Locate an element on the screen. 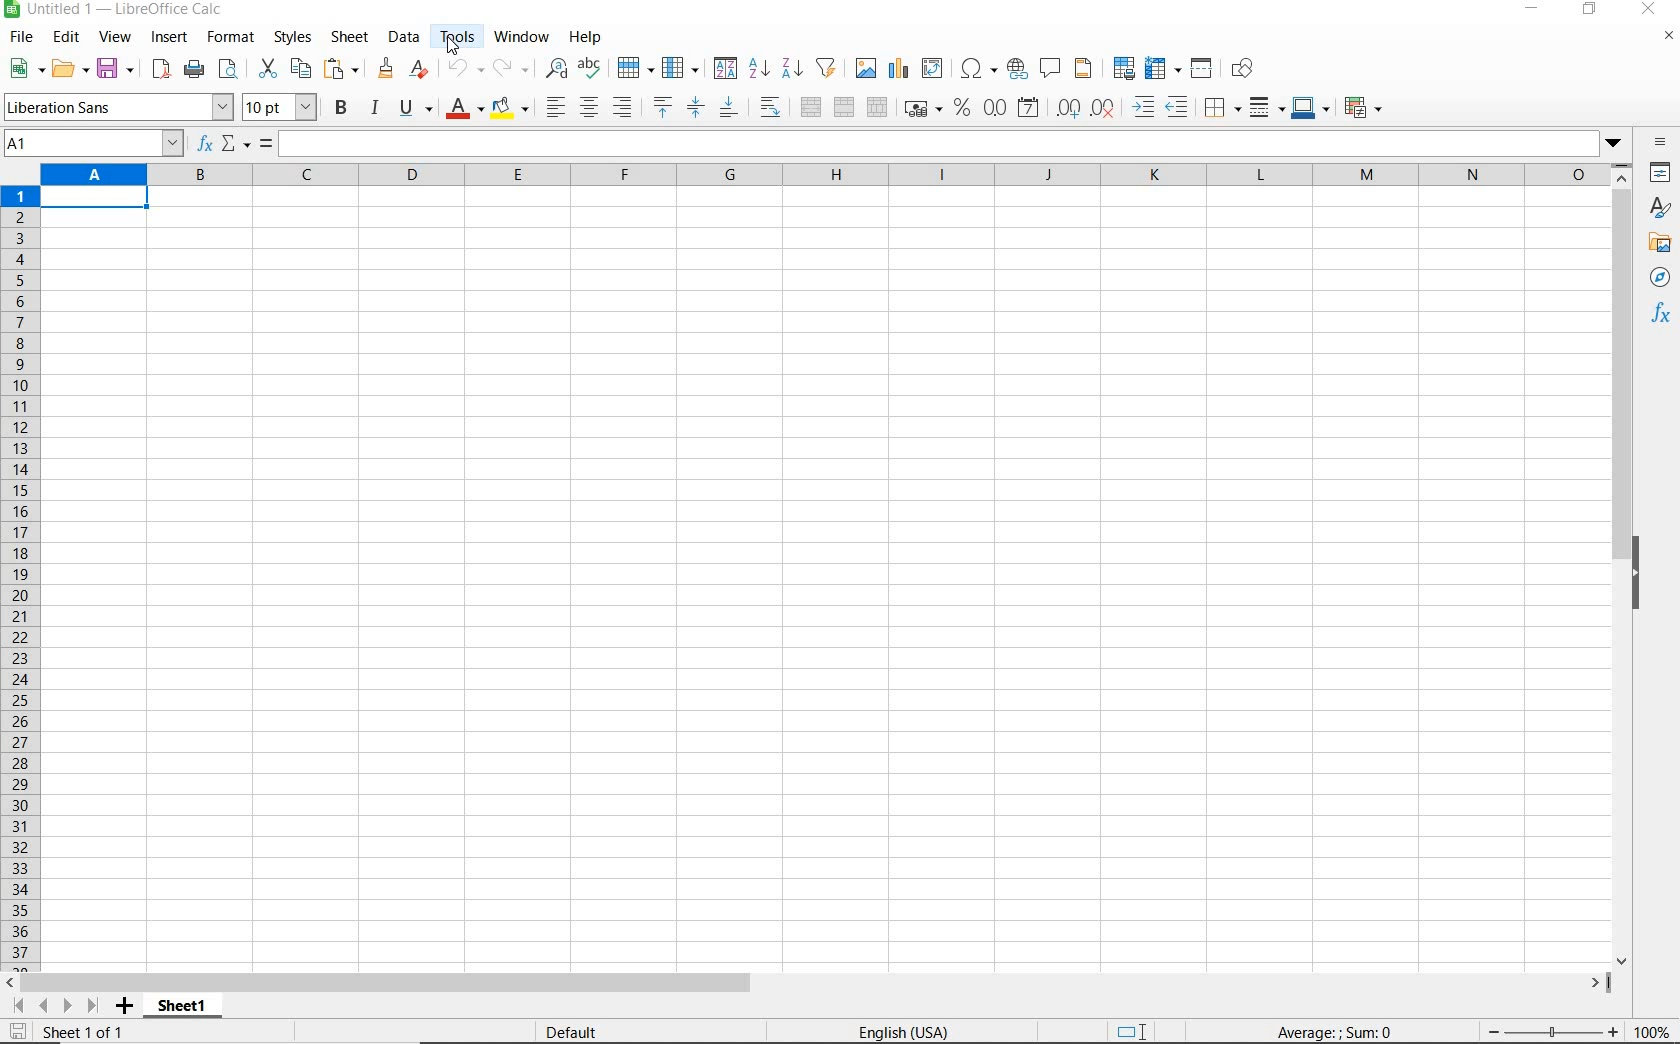 This screenshot has height=1044, width=1680. find & replace is located at coordinates (554, 70).